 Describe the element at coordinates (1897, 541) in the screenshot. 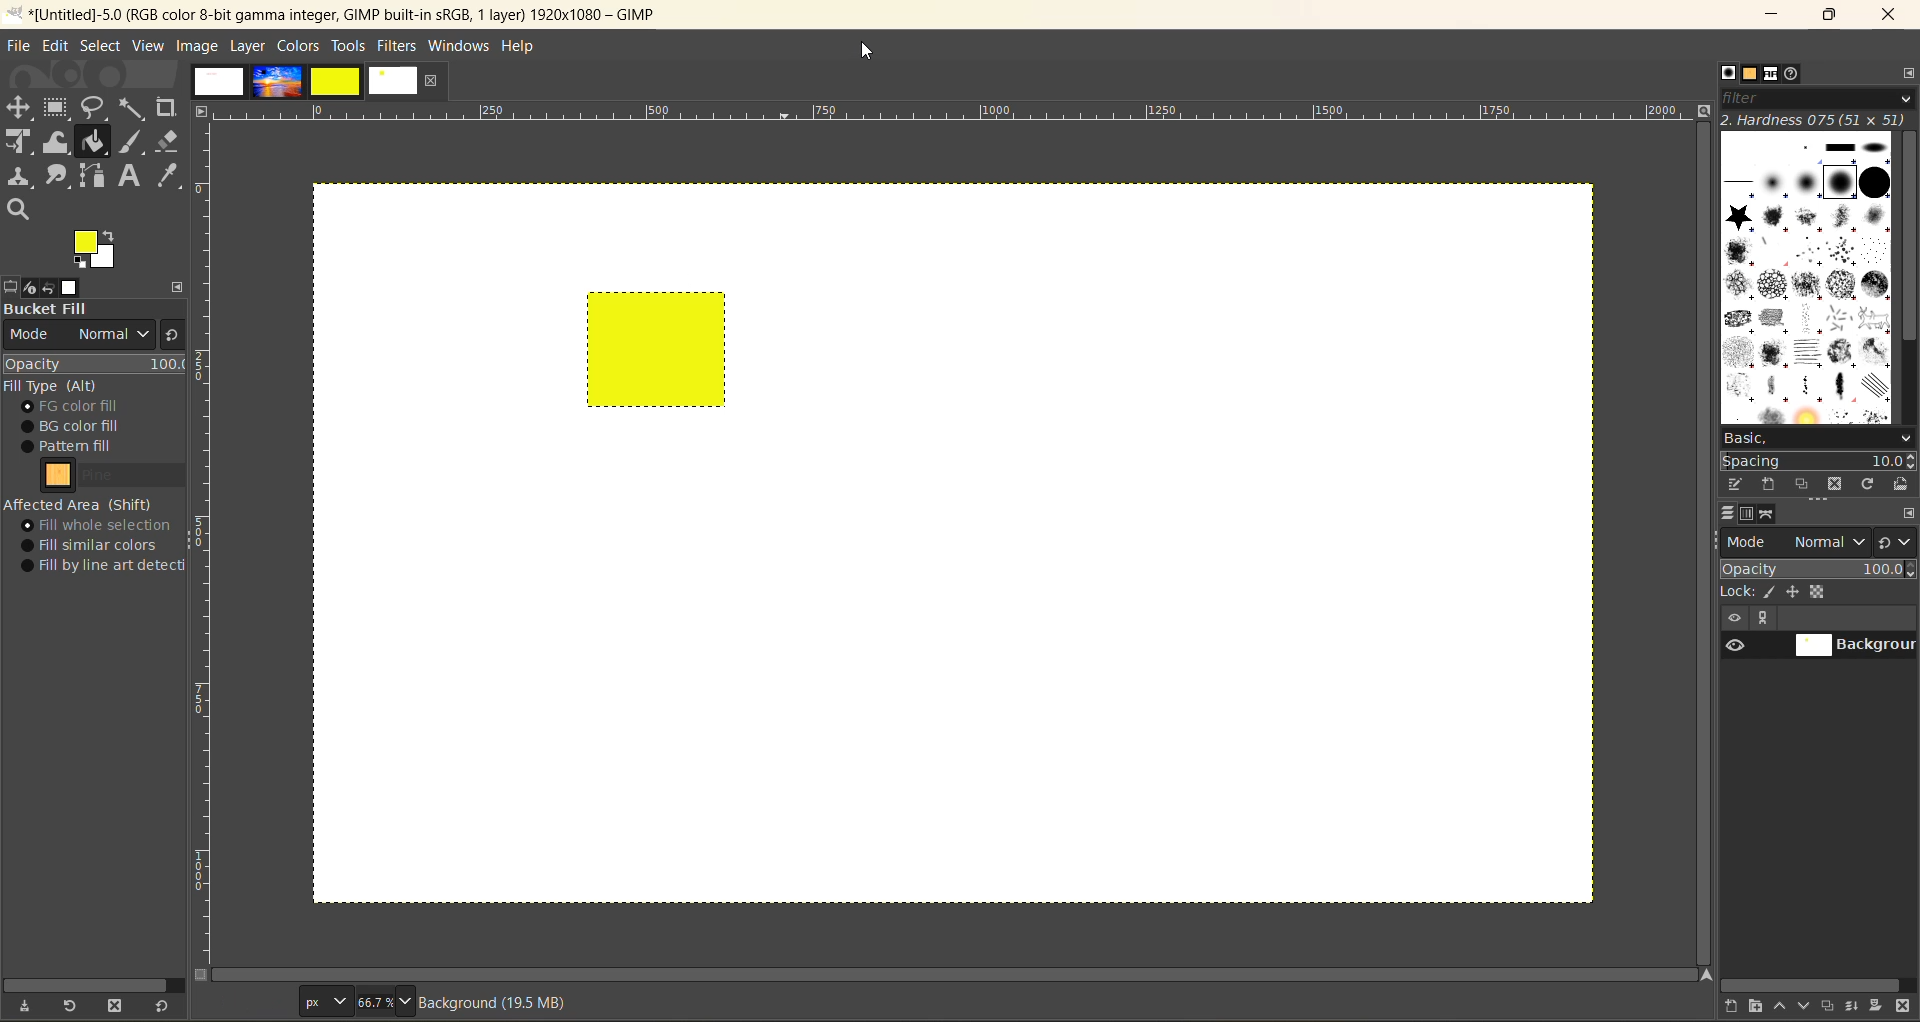

I see `switch to another group` at that location.